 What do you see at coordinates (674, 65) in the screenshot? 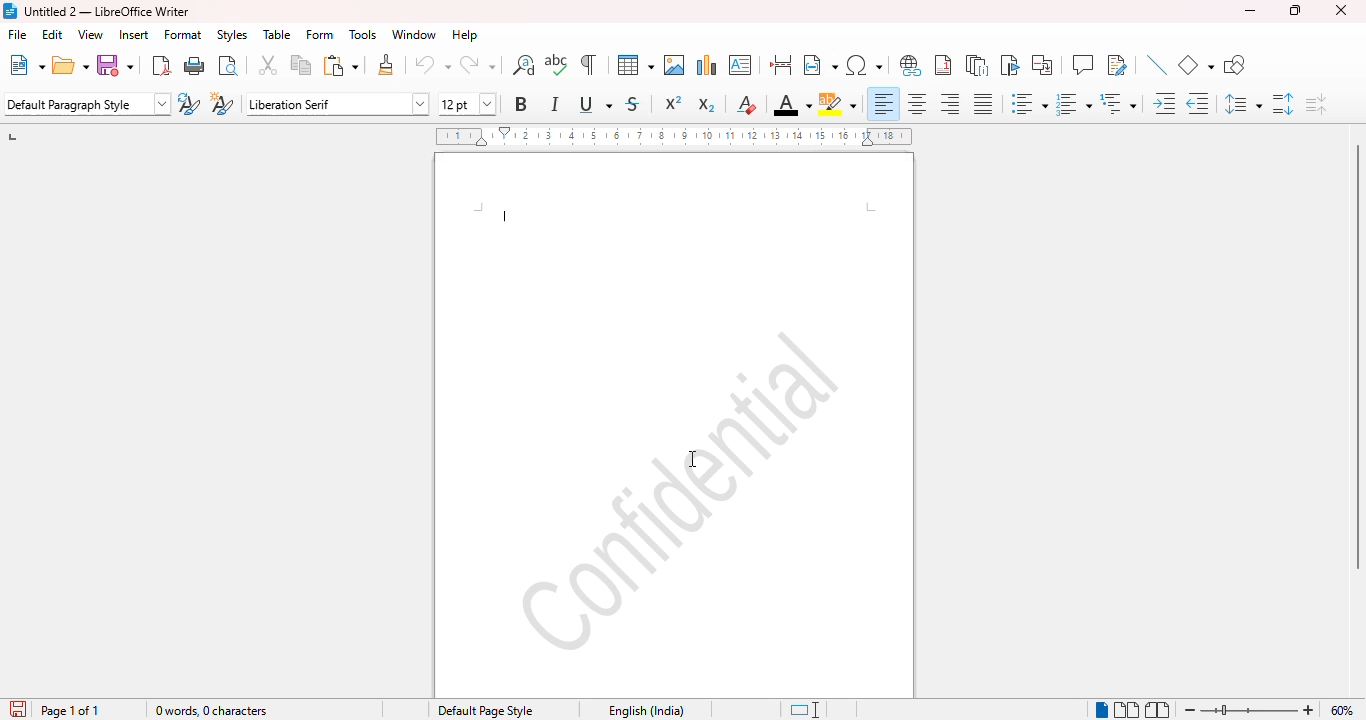
I see `insert image` at bounding box center [674, 65].